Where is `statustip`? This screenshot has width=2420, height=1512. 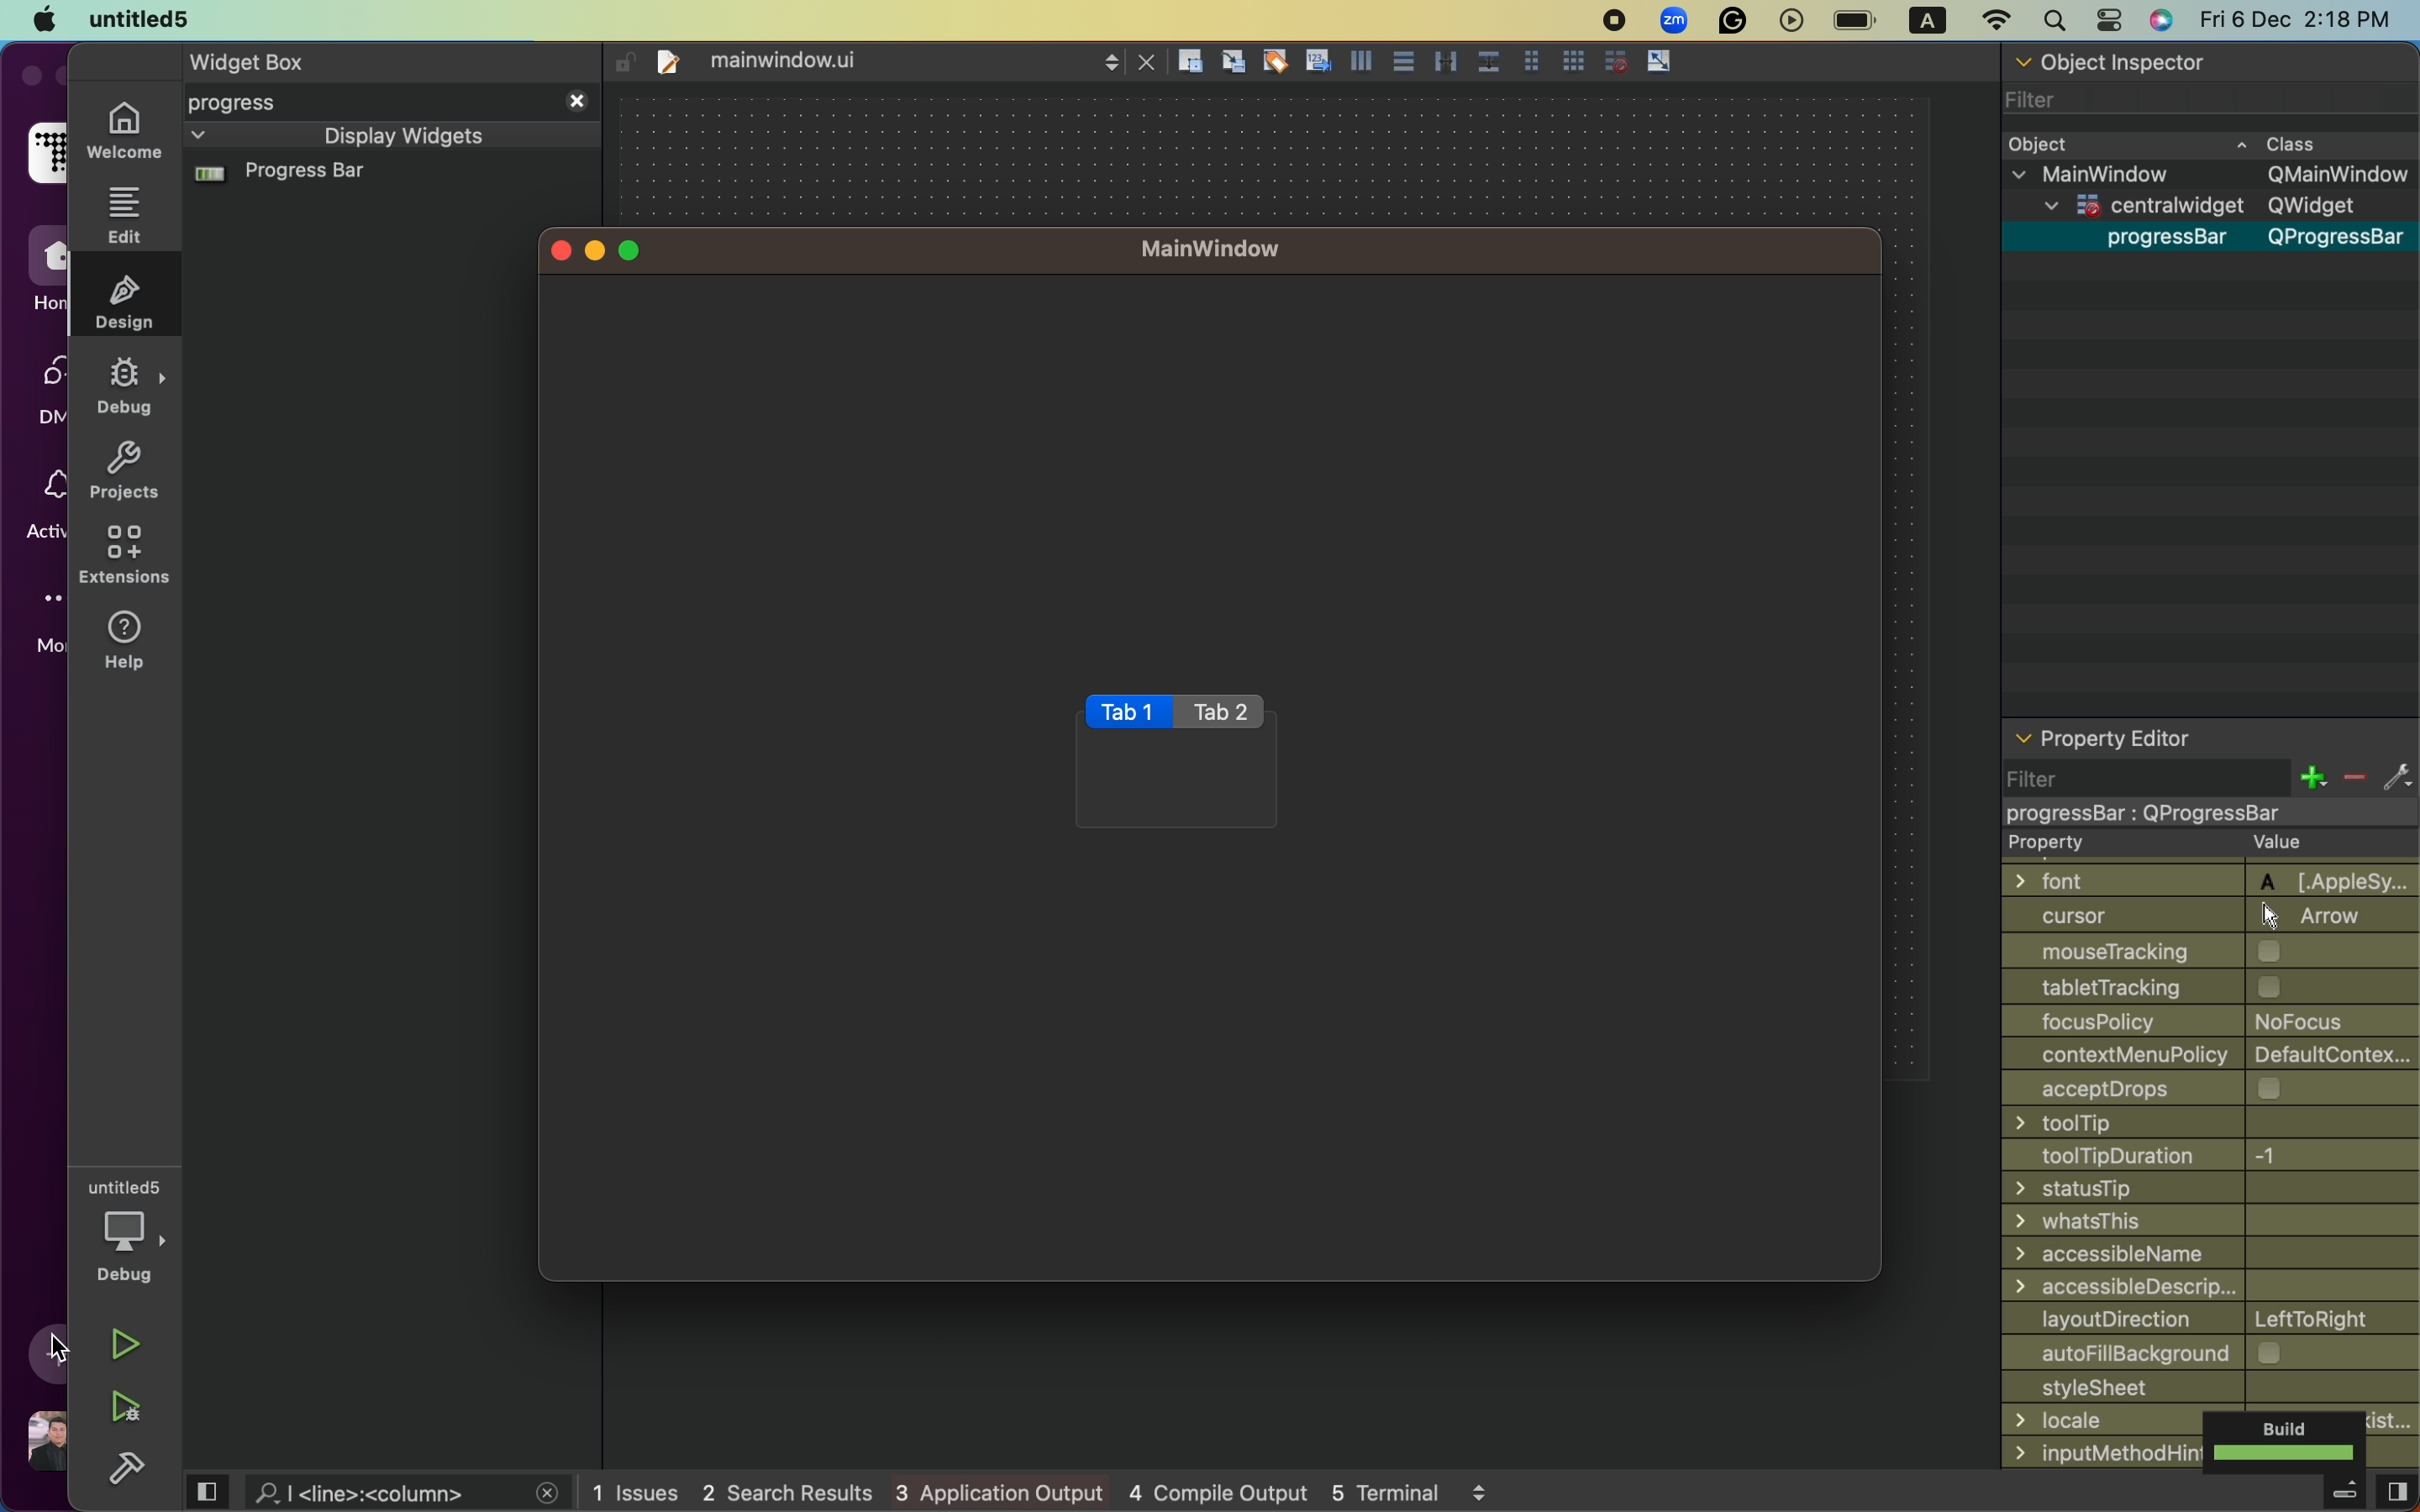 statustip is located at coordinates (2211, 1188).